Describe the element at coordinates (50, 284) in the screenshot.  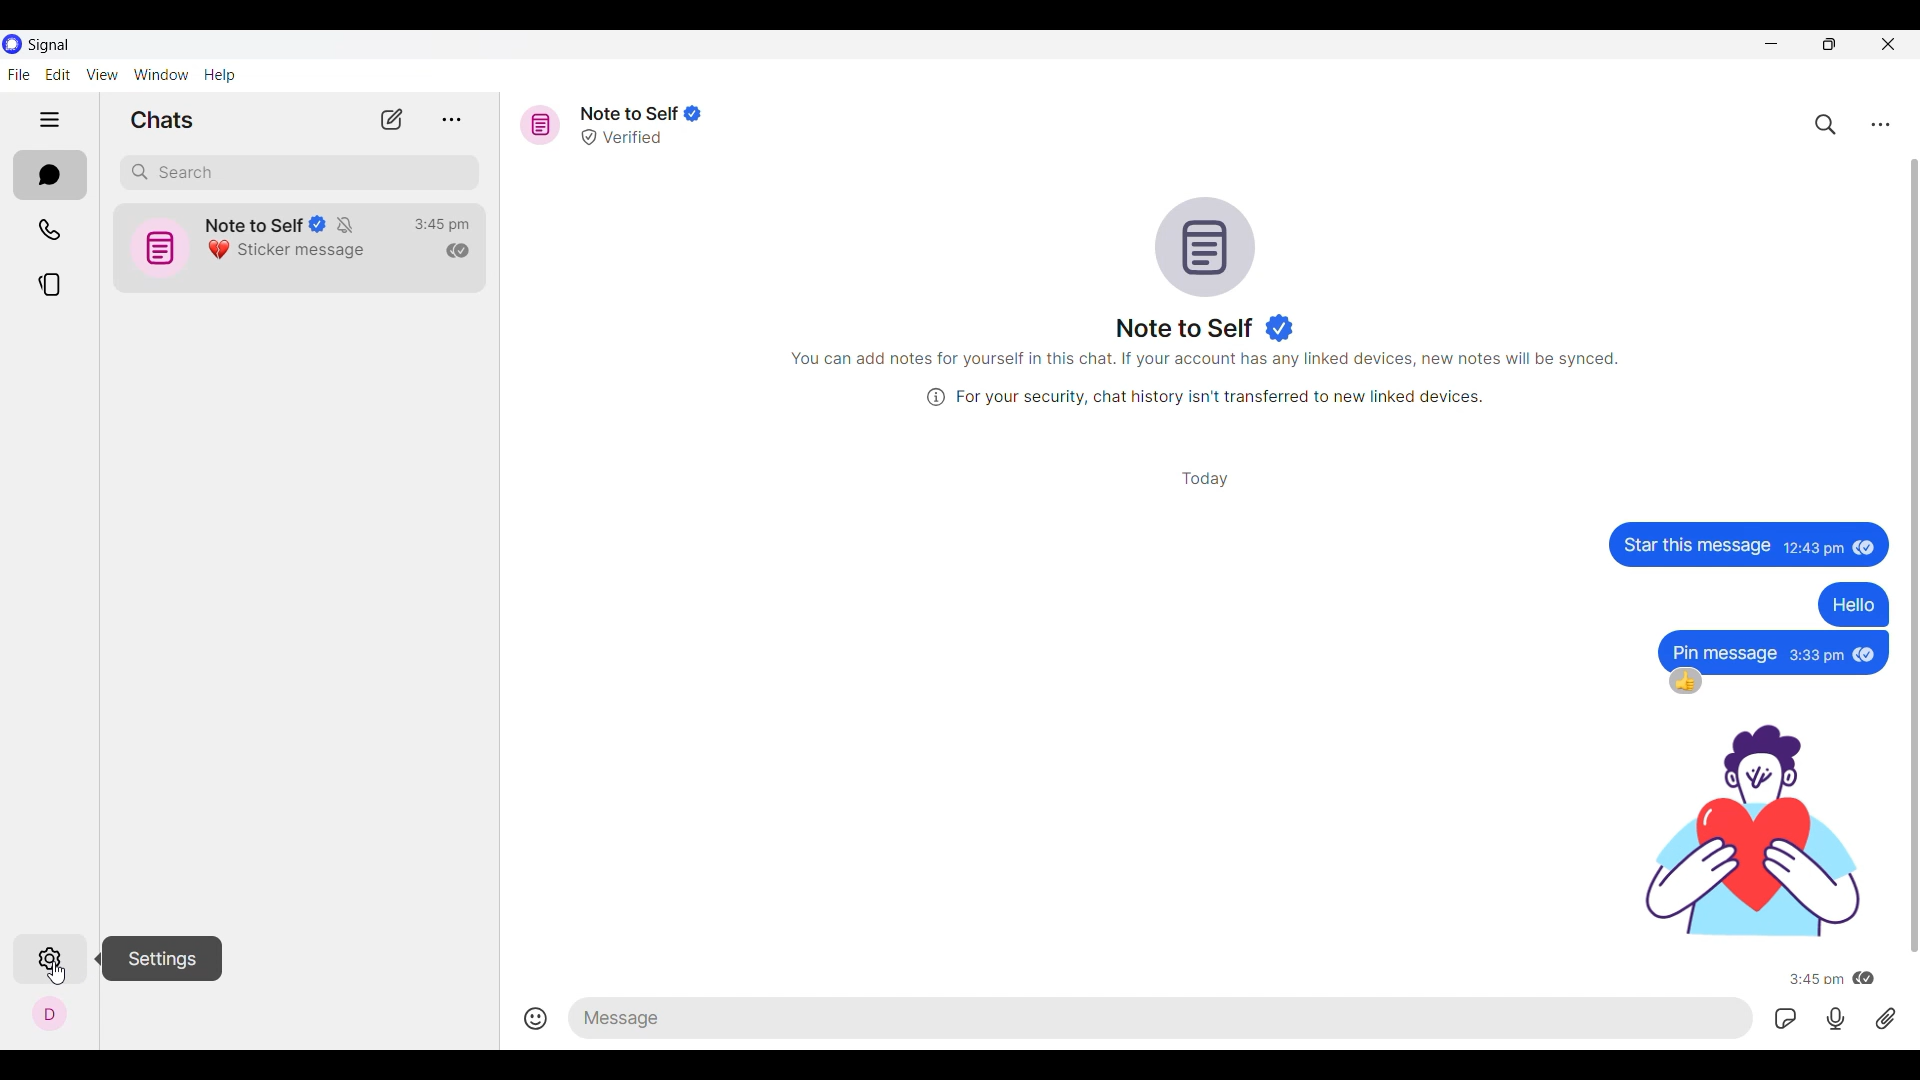
I see `Stories` at that location.